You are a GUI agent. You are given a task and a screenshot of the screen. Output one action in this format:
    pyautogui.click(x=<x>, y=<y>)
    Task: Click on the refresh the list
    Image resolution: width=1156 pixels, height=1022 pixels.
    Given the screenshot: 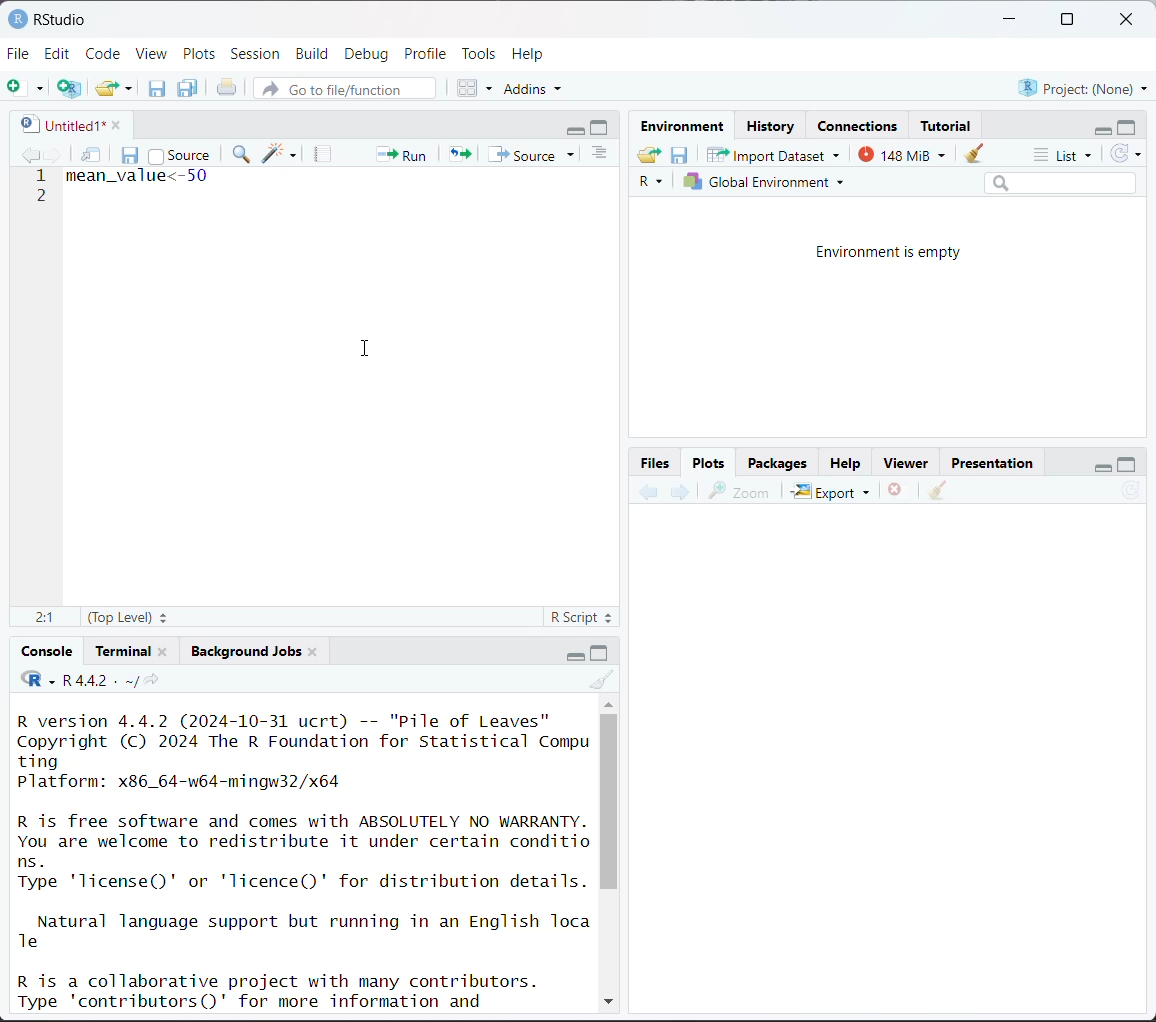 What is the action you would take?
    pyautogui.click(x=1126, y=154)
    